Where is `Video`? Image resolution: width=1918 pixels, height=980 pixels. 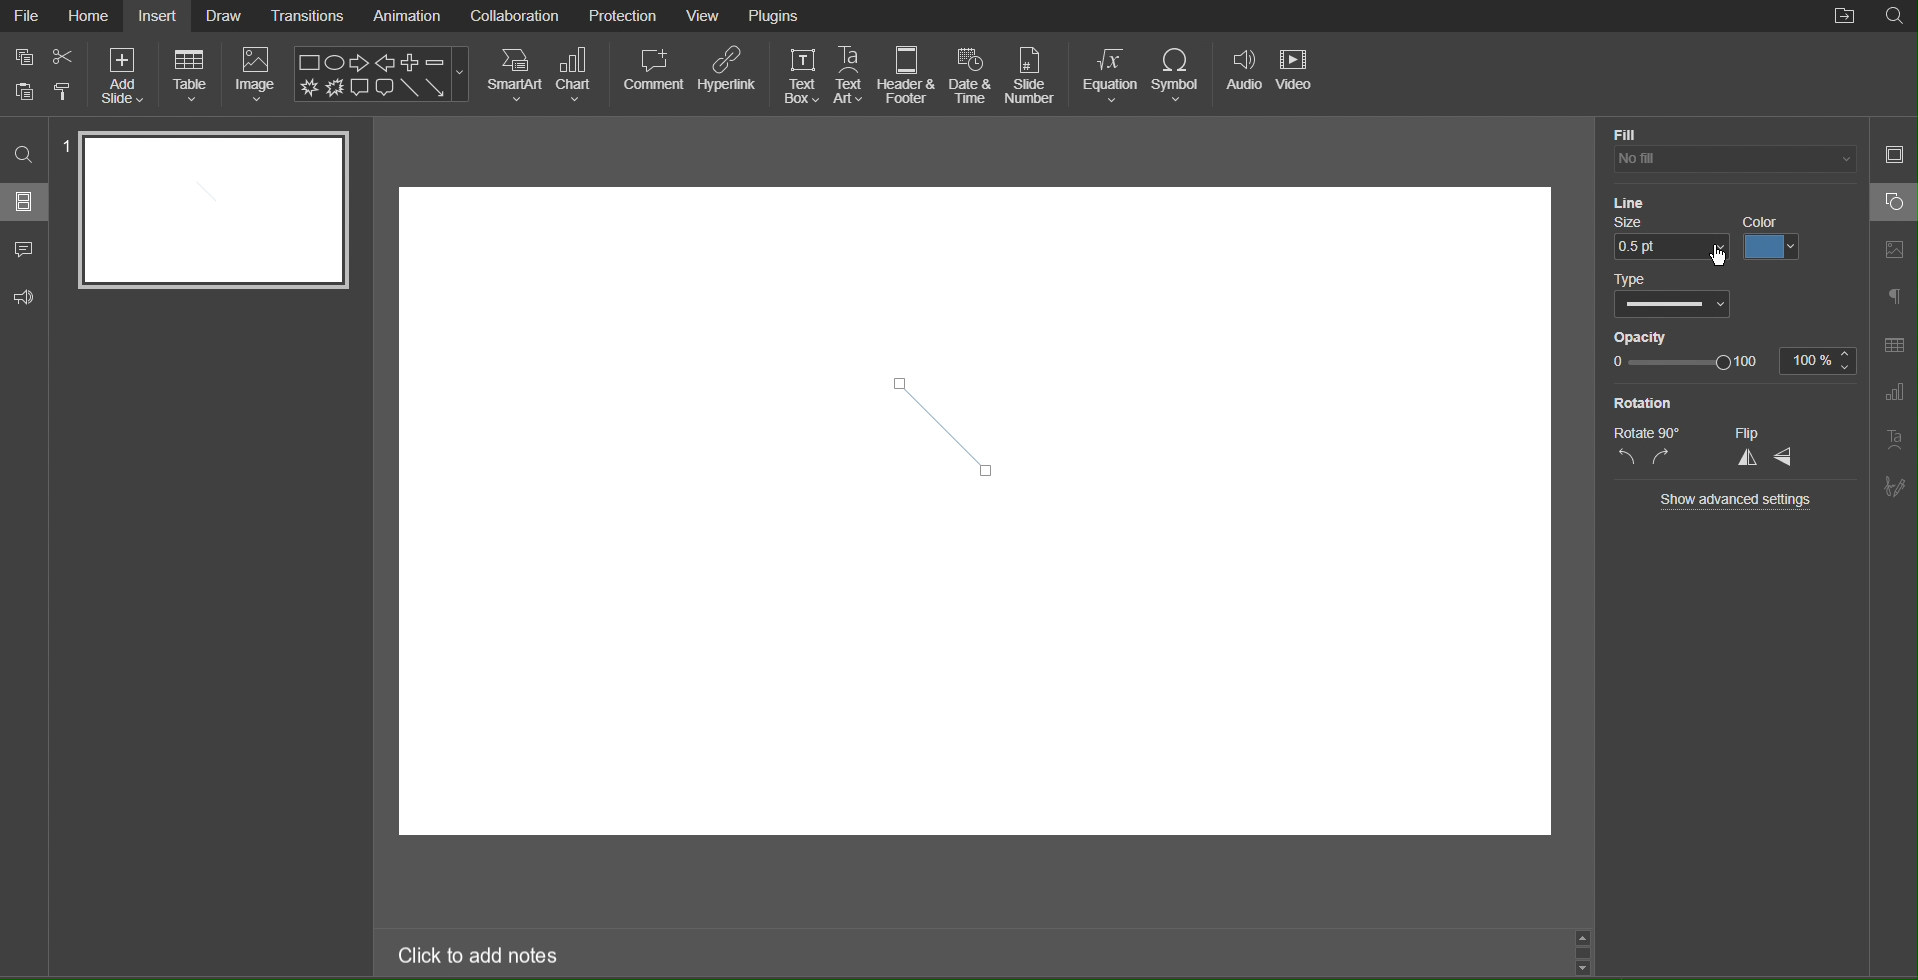 Video is located at coordinates (1301, 74).